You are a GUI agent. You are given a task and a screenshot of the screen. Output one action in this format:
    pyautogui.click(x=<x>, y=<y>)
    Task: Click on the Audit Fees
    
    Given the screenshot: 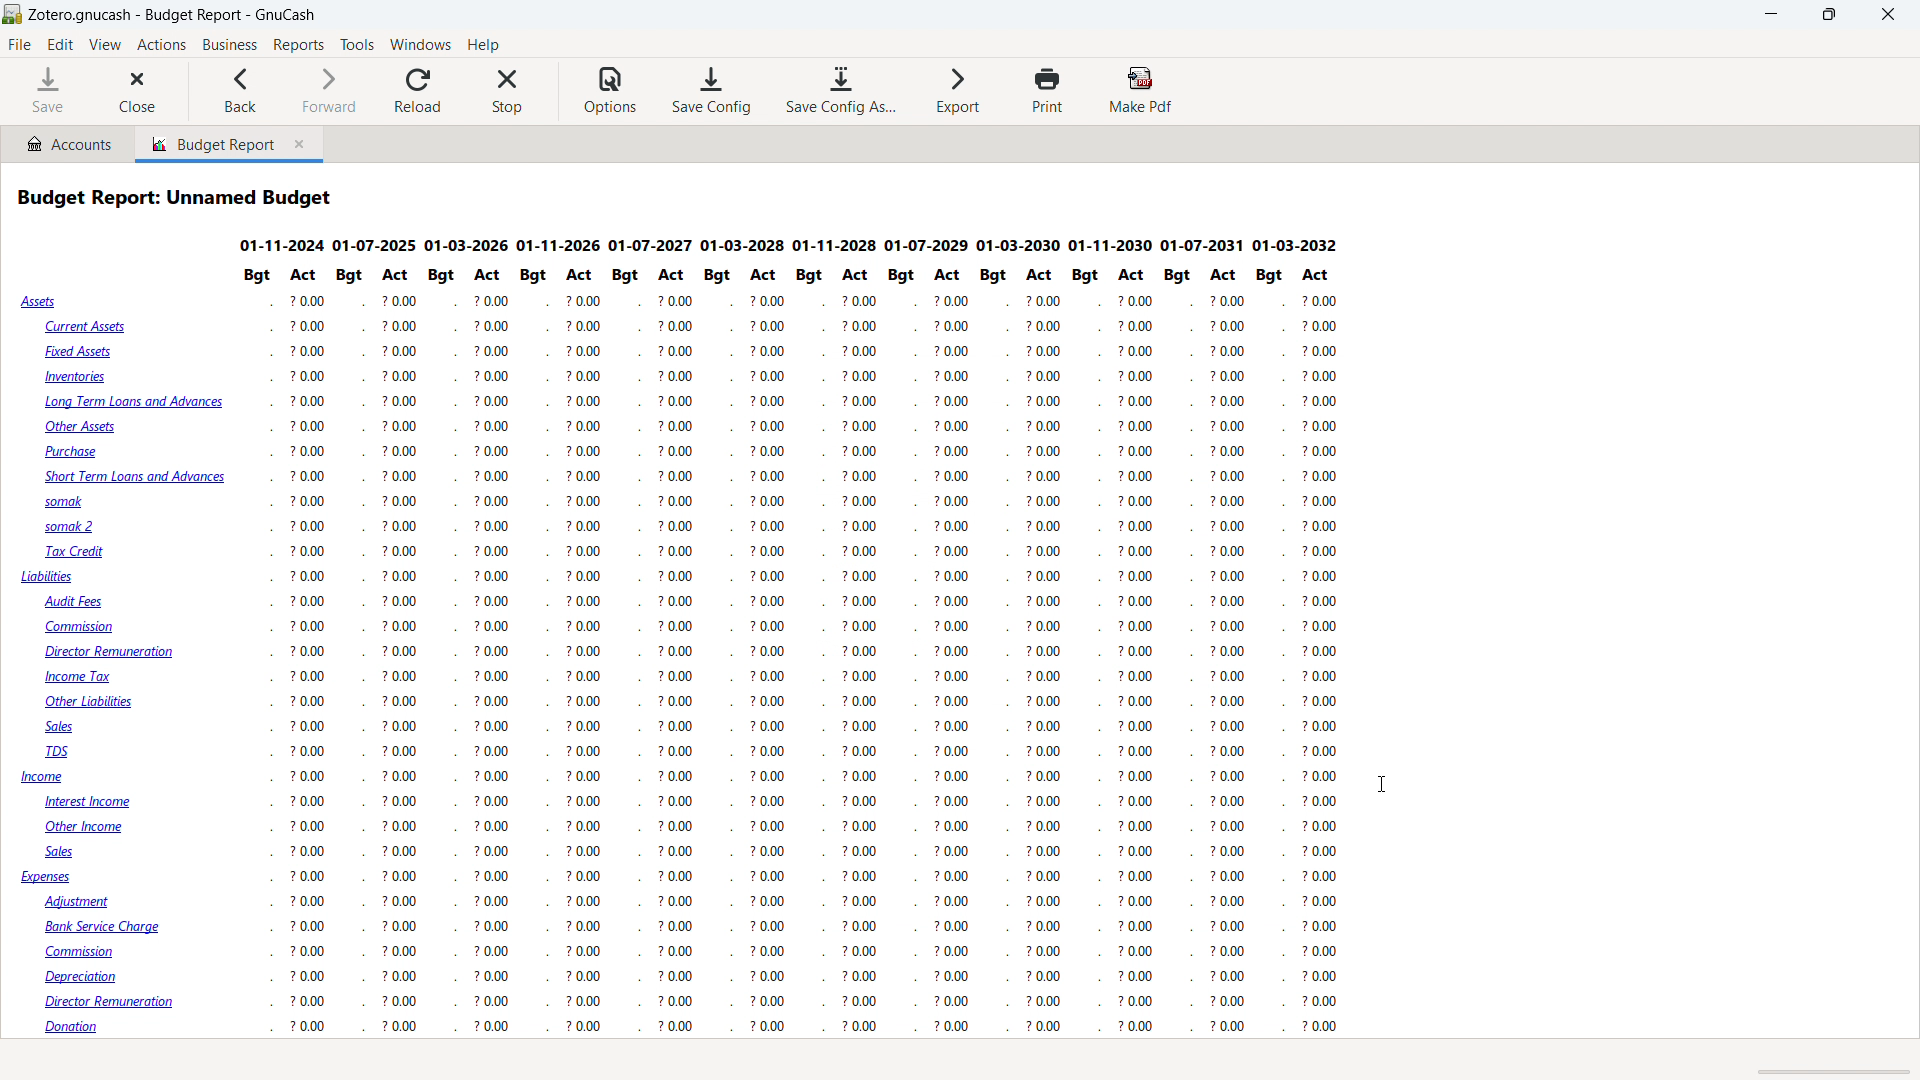 What is the action you would take?
    pyautogui.click(x=75, y=602)
    